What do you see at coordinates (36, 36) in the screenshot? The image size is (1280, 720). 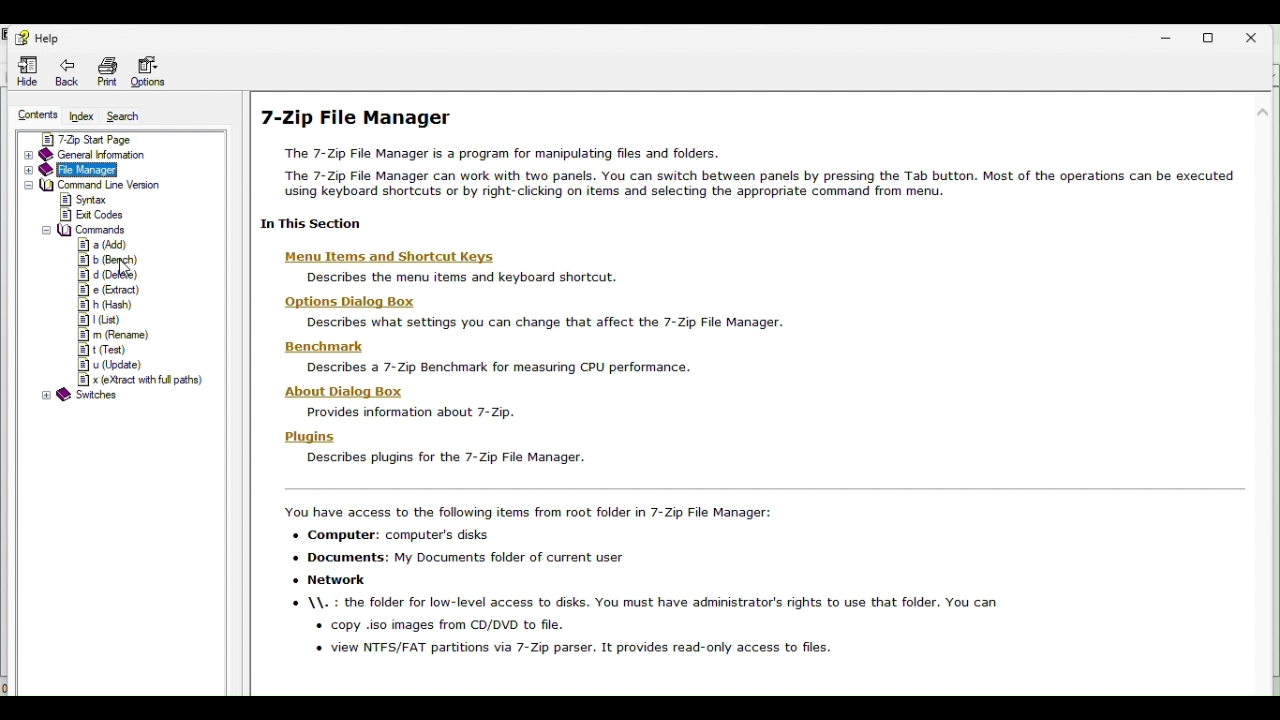 I see `Help ` at bounding box center [36, 36].